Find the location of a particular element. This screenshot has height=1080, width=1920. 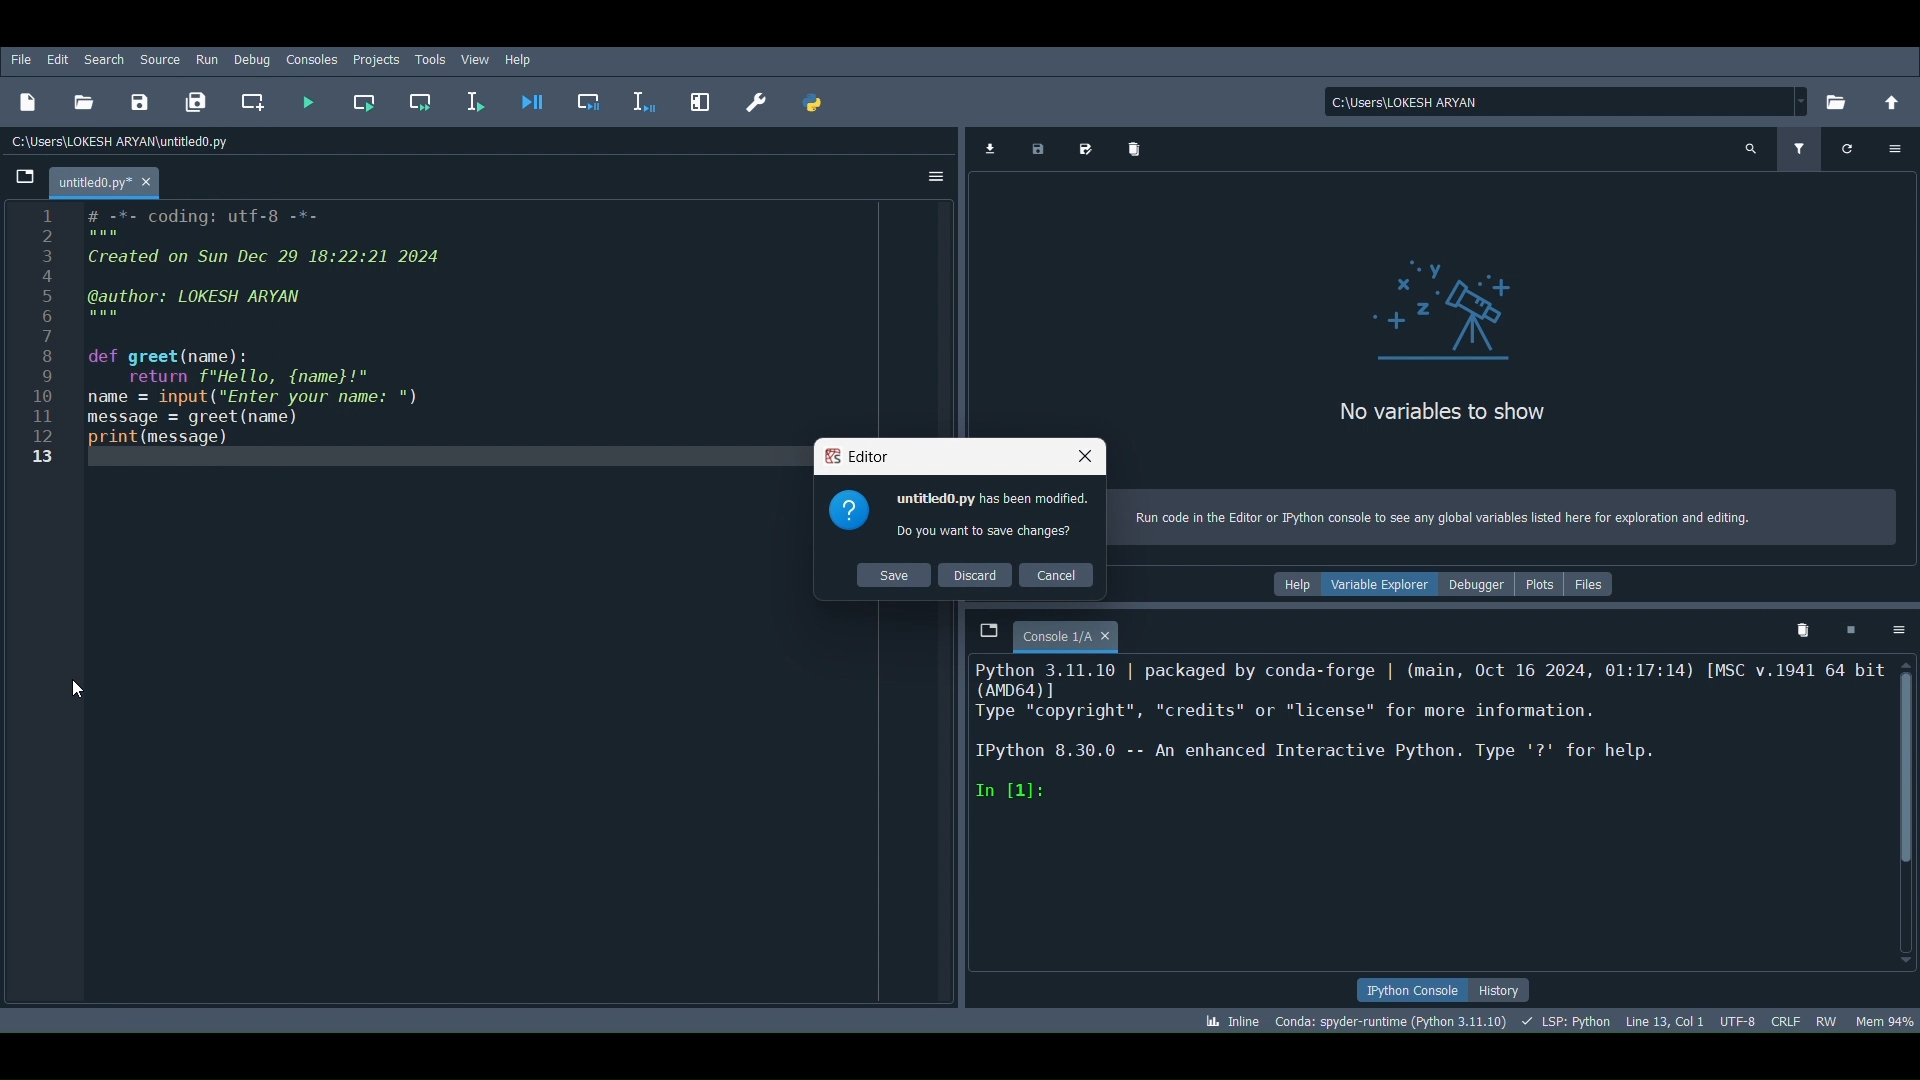

Close is located at coordinates (1086, 454).